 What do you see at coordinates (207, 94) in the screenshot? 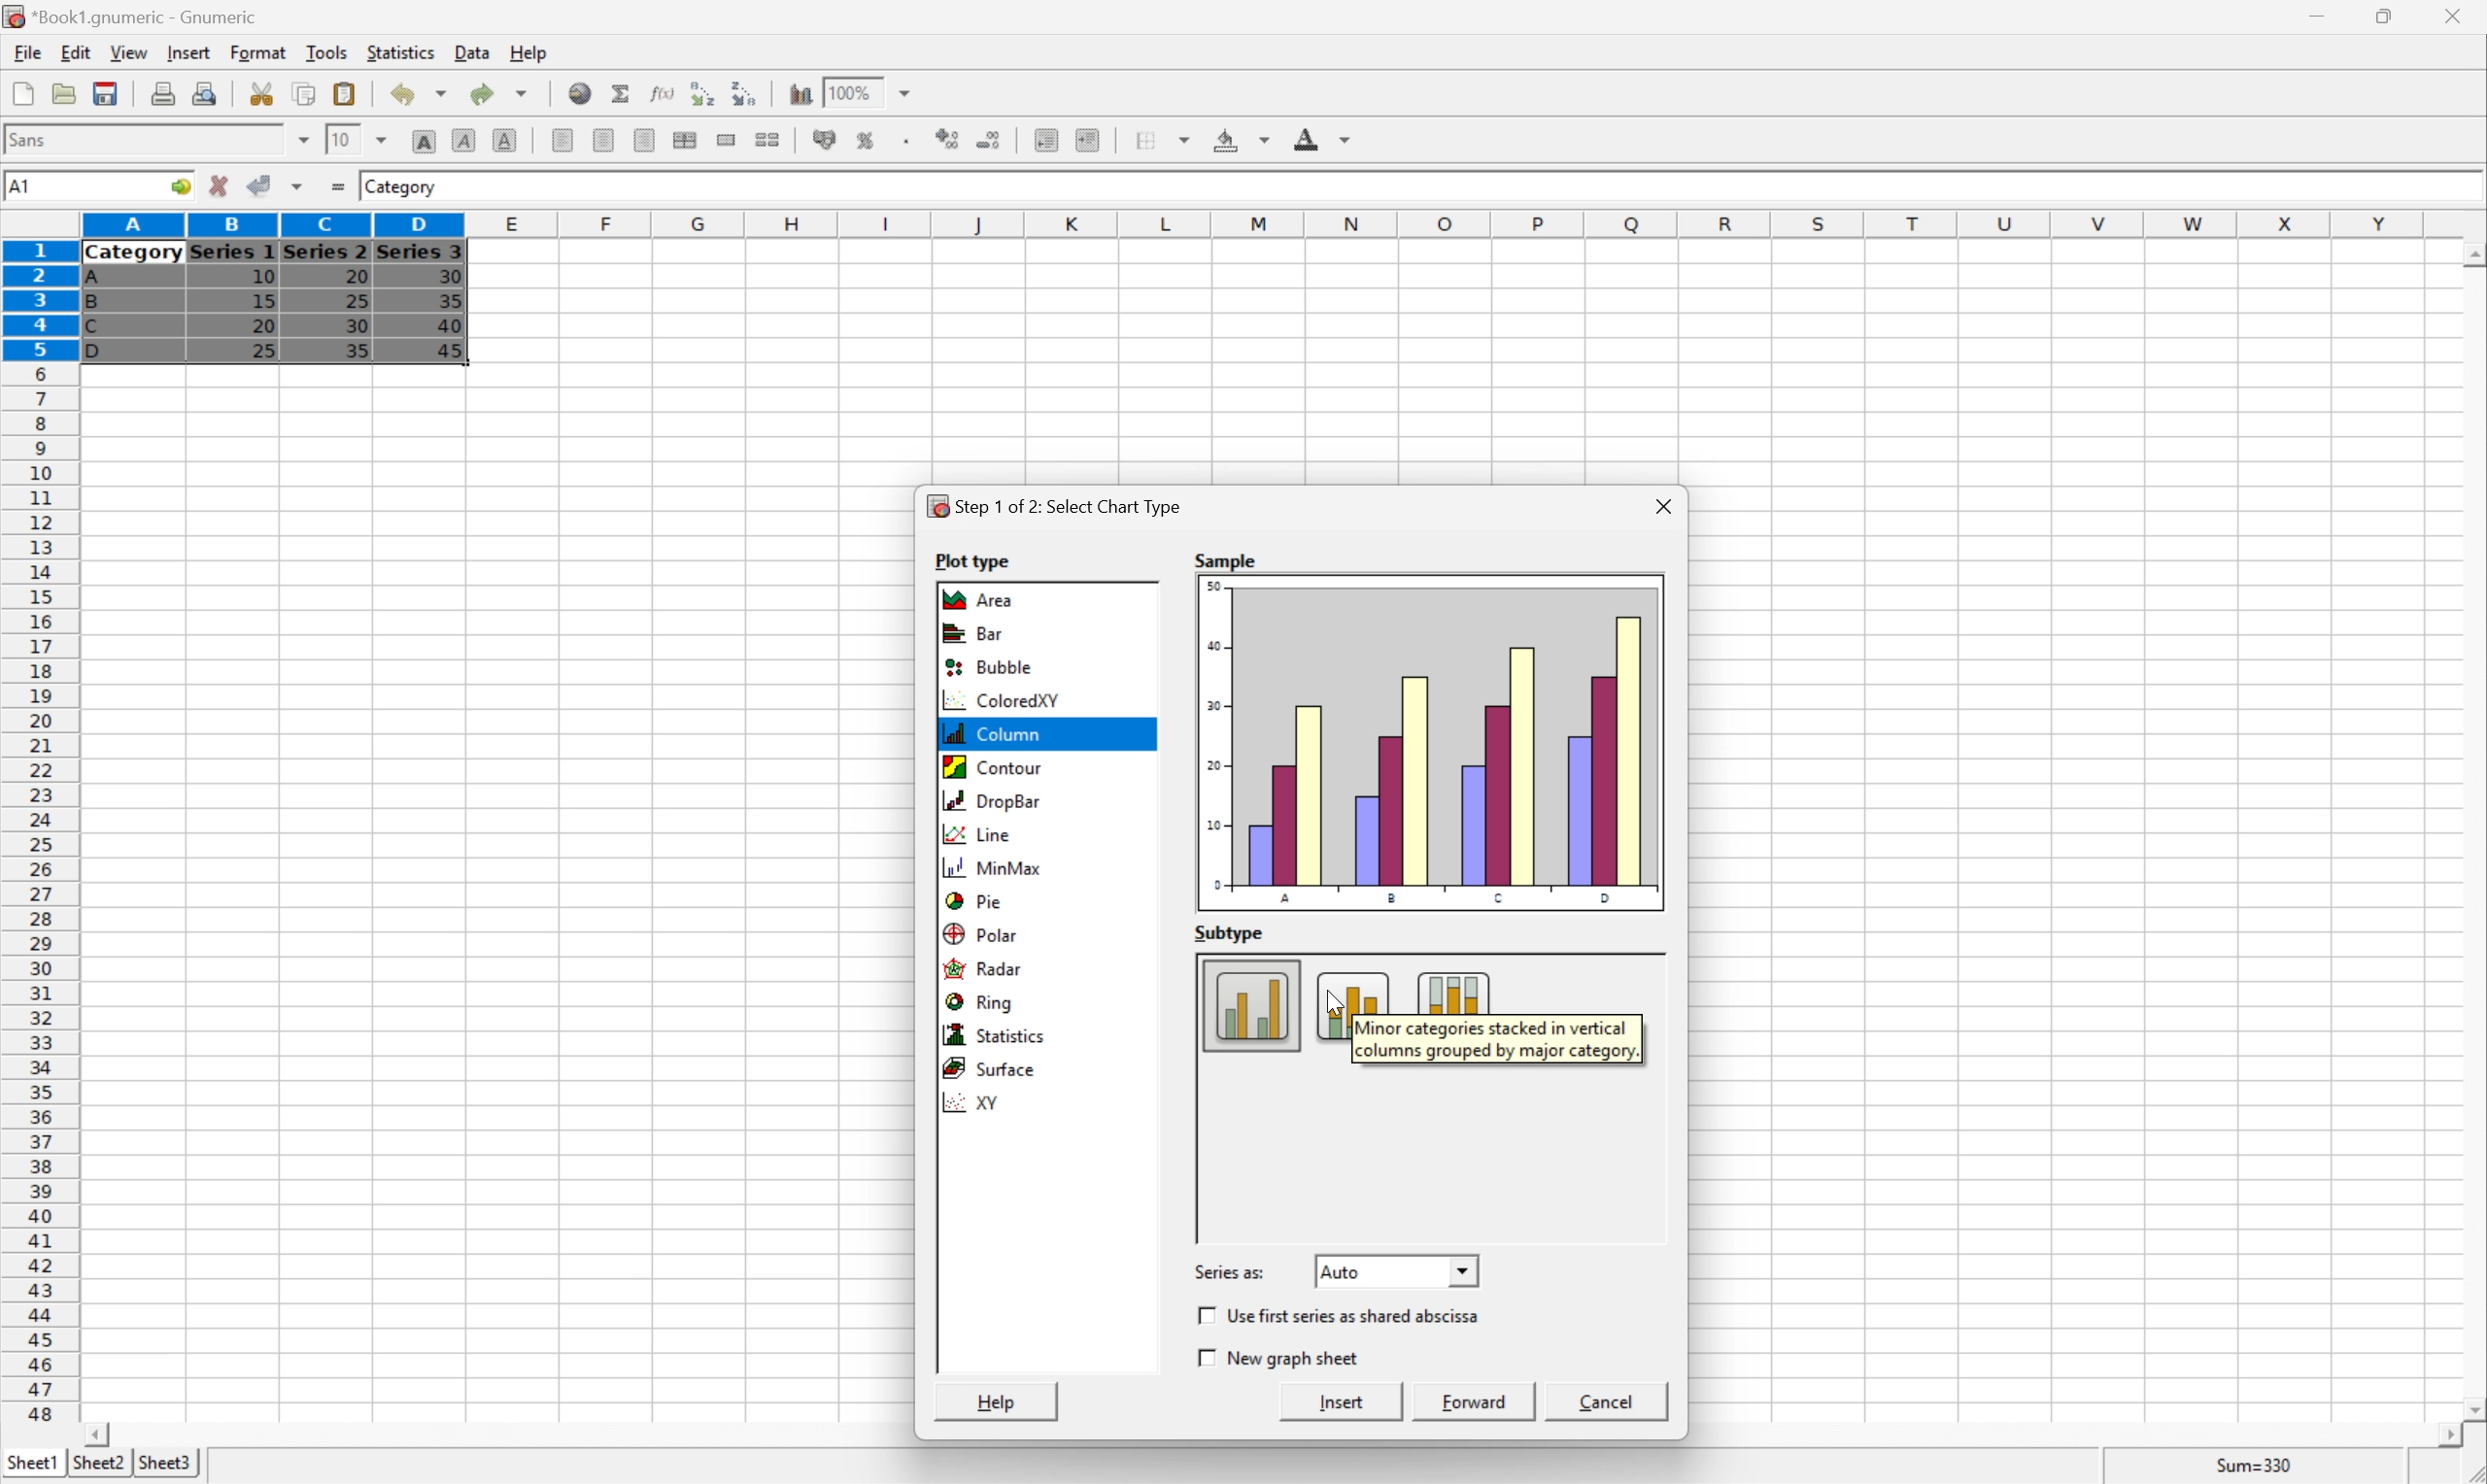
I see `Print preview` at bounding box center [207, 94].